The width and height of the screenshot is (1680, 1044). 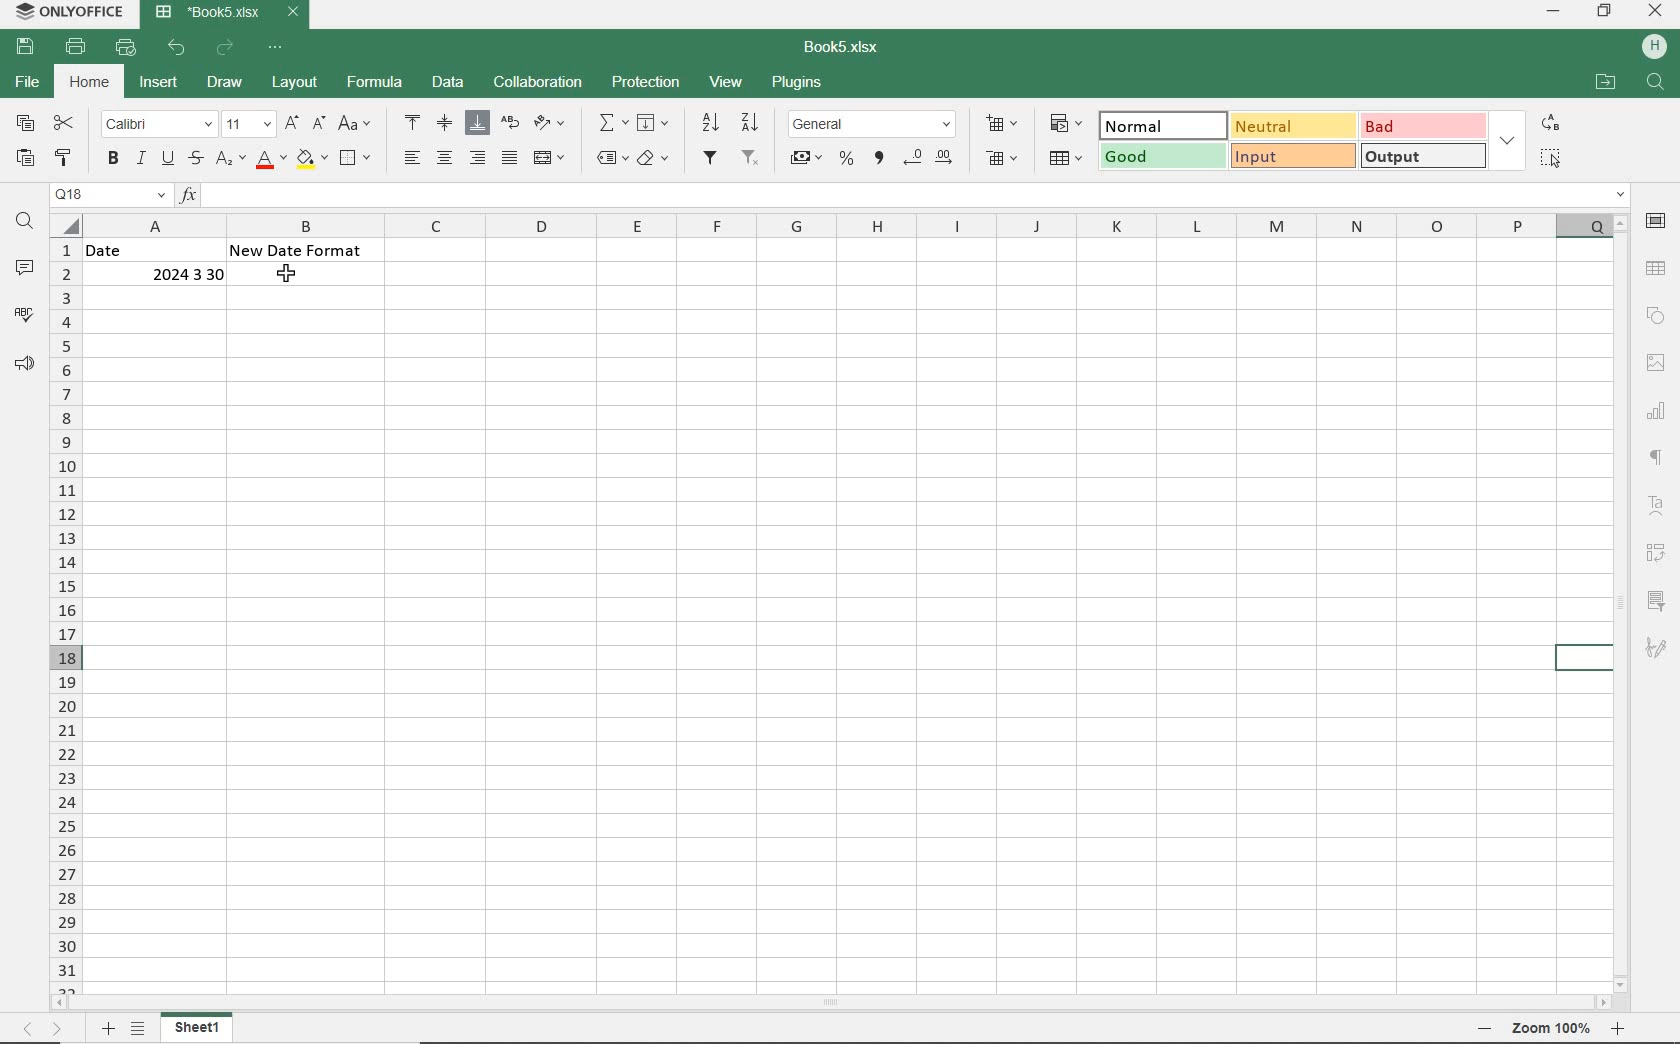 What do you see at coordinates (25, 159) in the screenshot?
I see `PASTE` at bounding box center [25, 159].